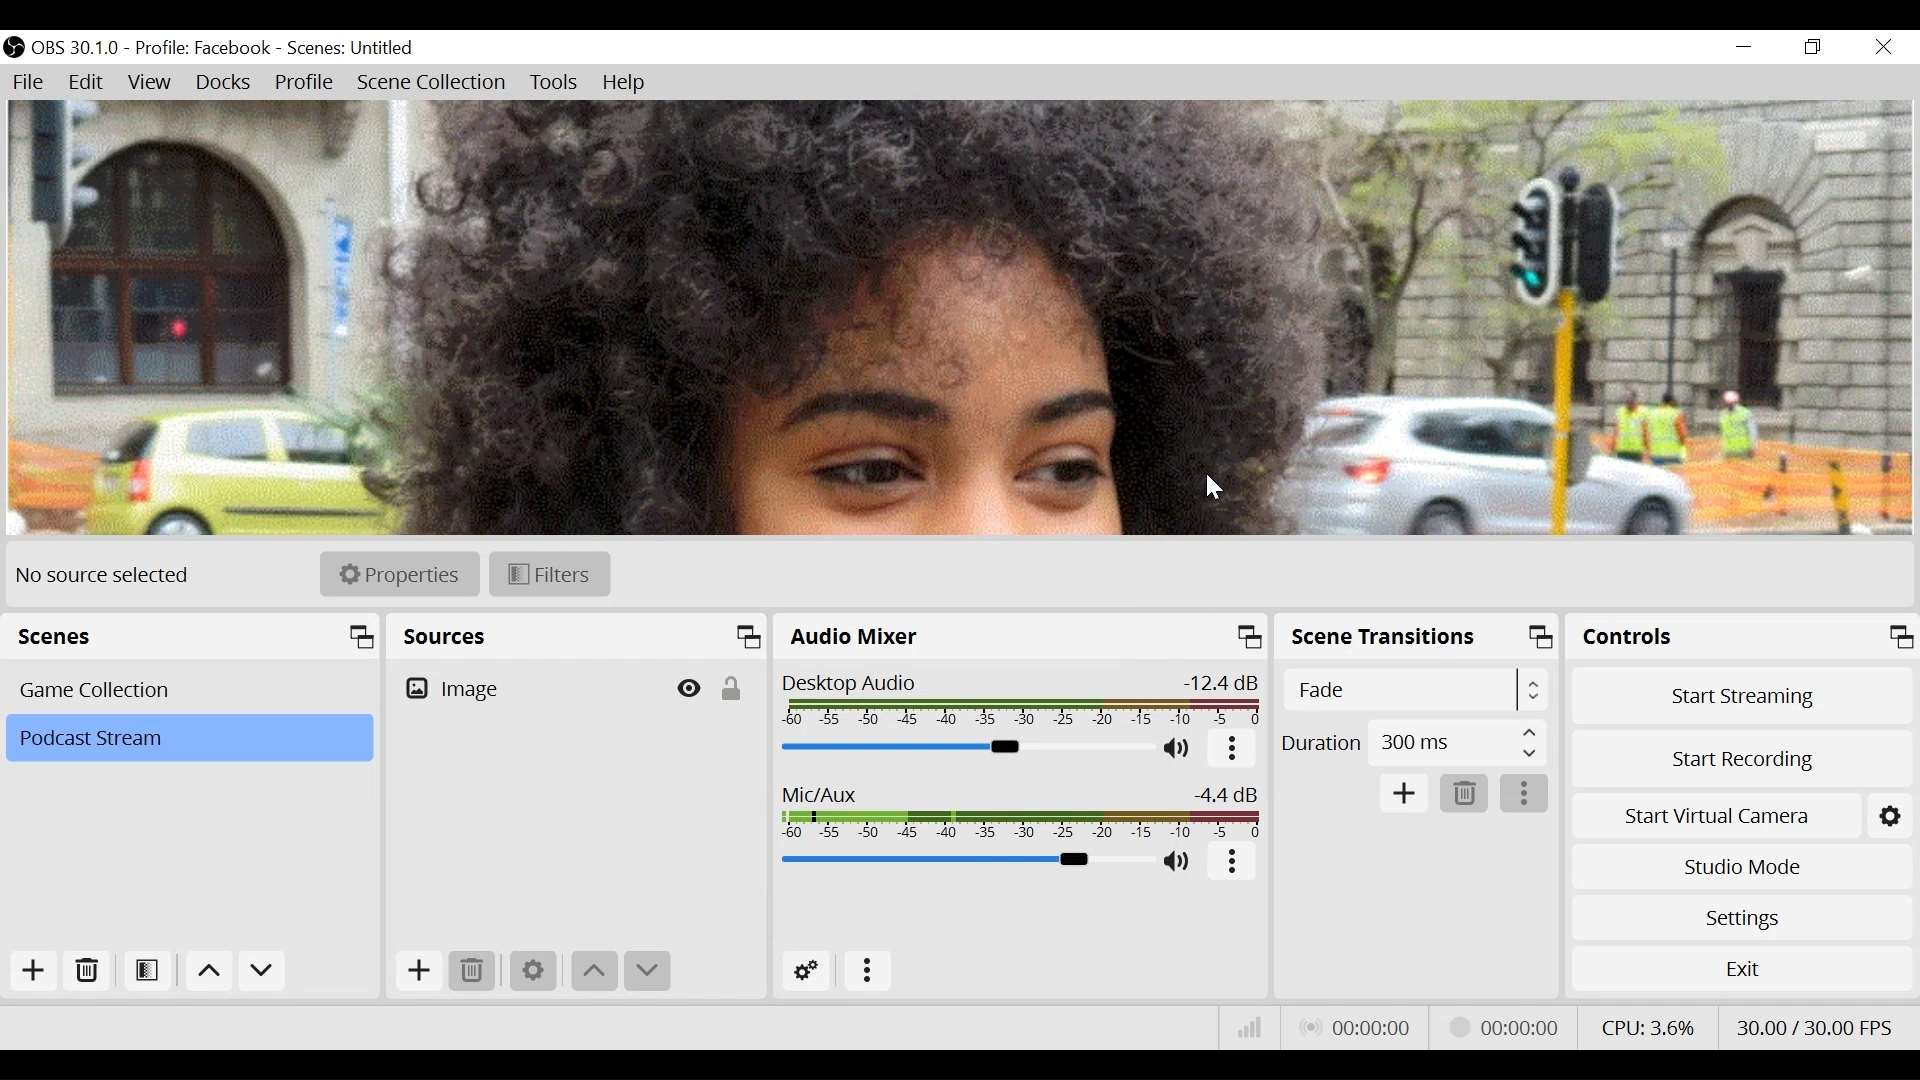 The image size is (1920, 1080). I want to click on Hide/Display, so click(686, 690).